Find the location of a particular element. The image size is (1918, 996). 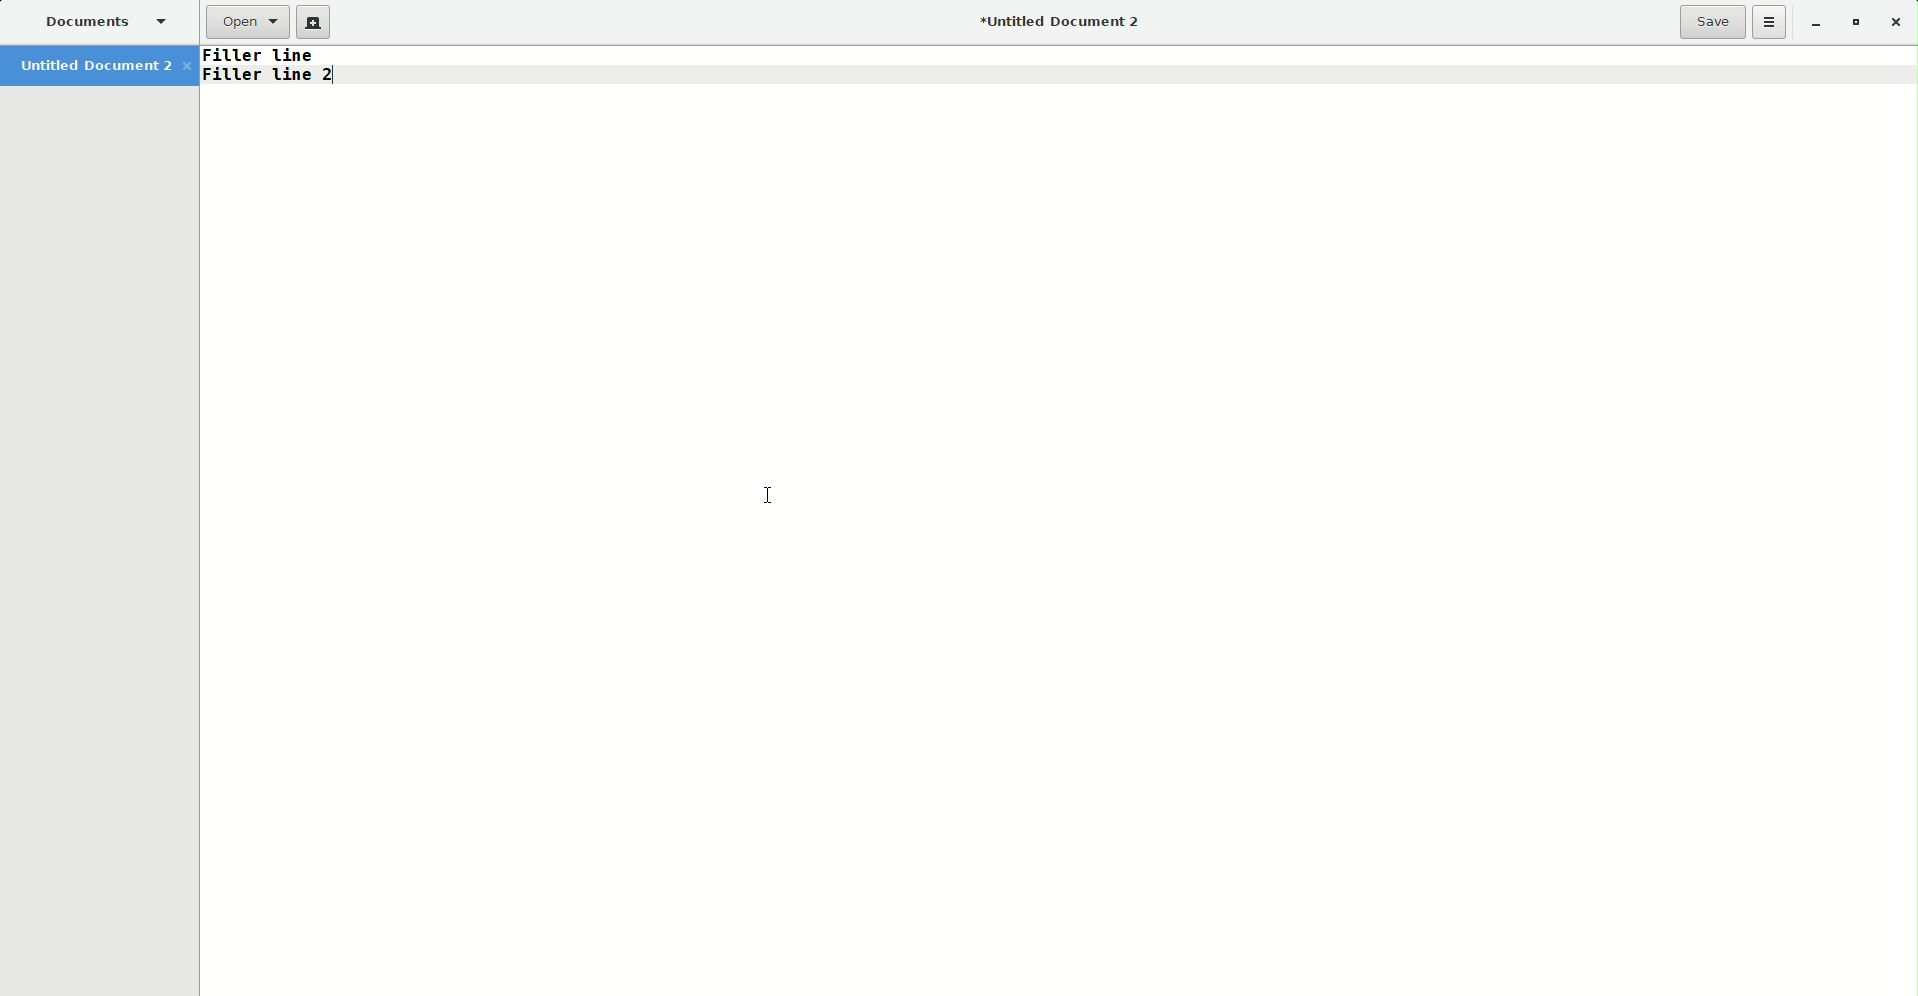

Untitled Document 2 is located at coordinates (1063, 24).